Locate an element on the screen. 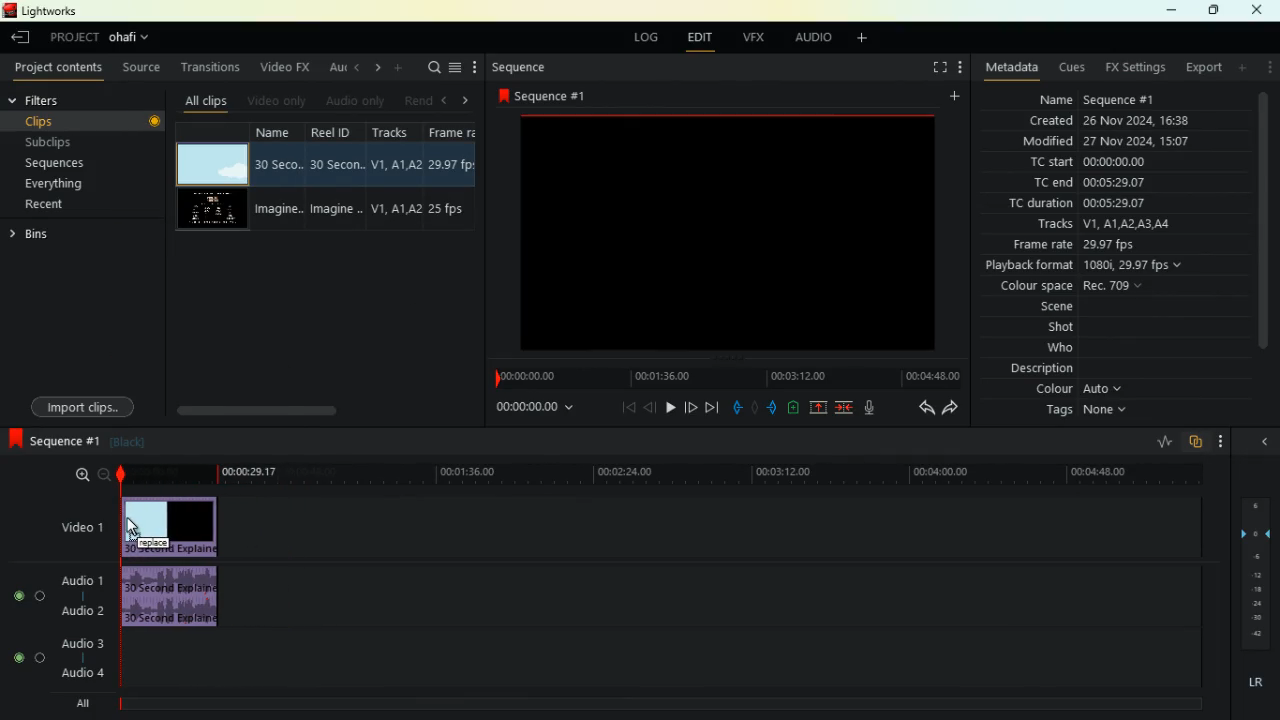 The width and height of the screenshot is (1280, 720). tc duration is located at coordinates (1042, 202).